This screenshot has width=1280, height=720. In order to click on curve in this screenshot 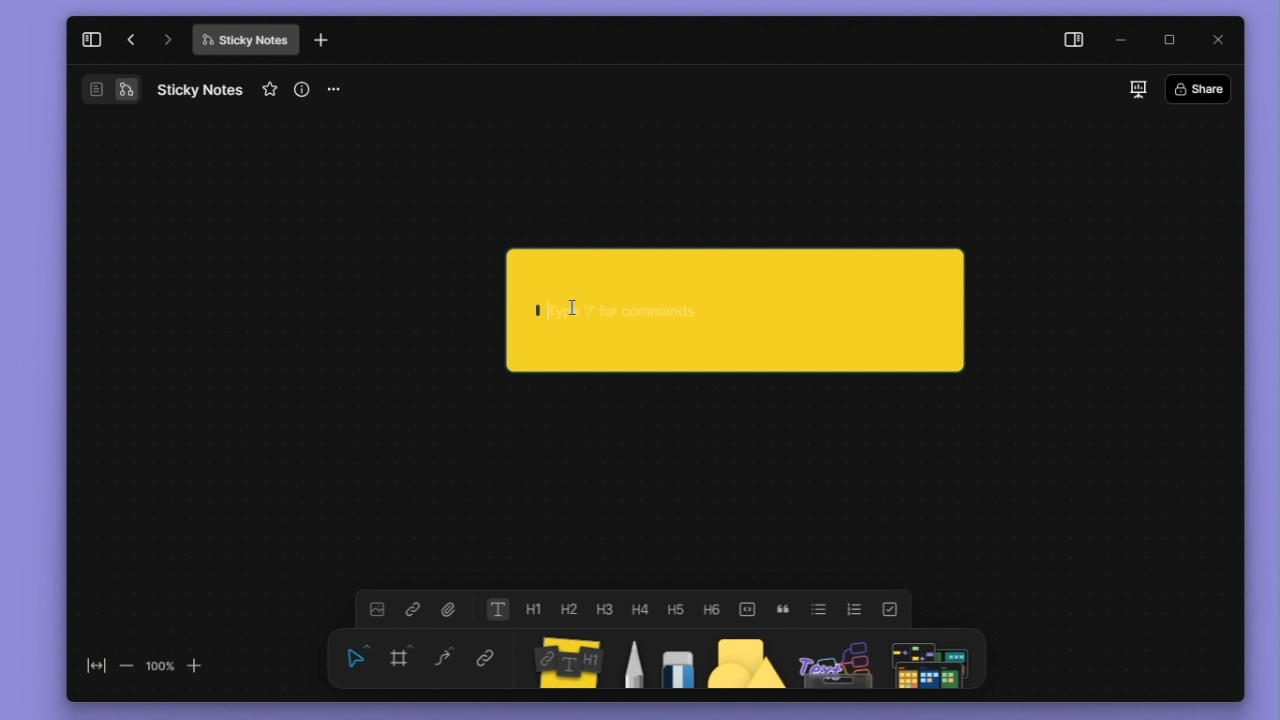, I will do `click(446, 660)`.